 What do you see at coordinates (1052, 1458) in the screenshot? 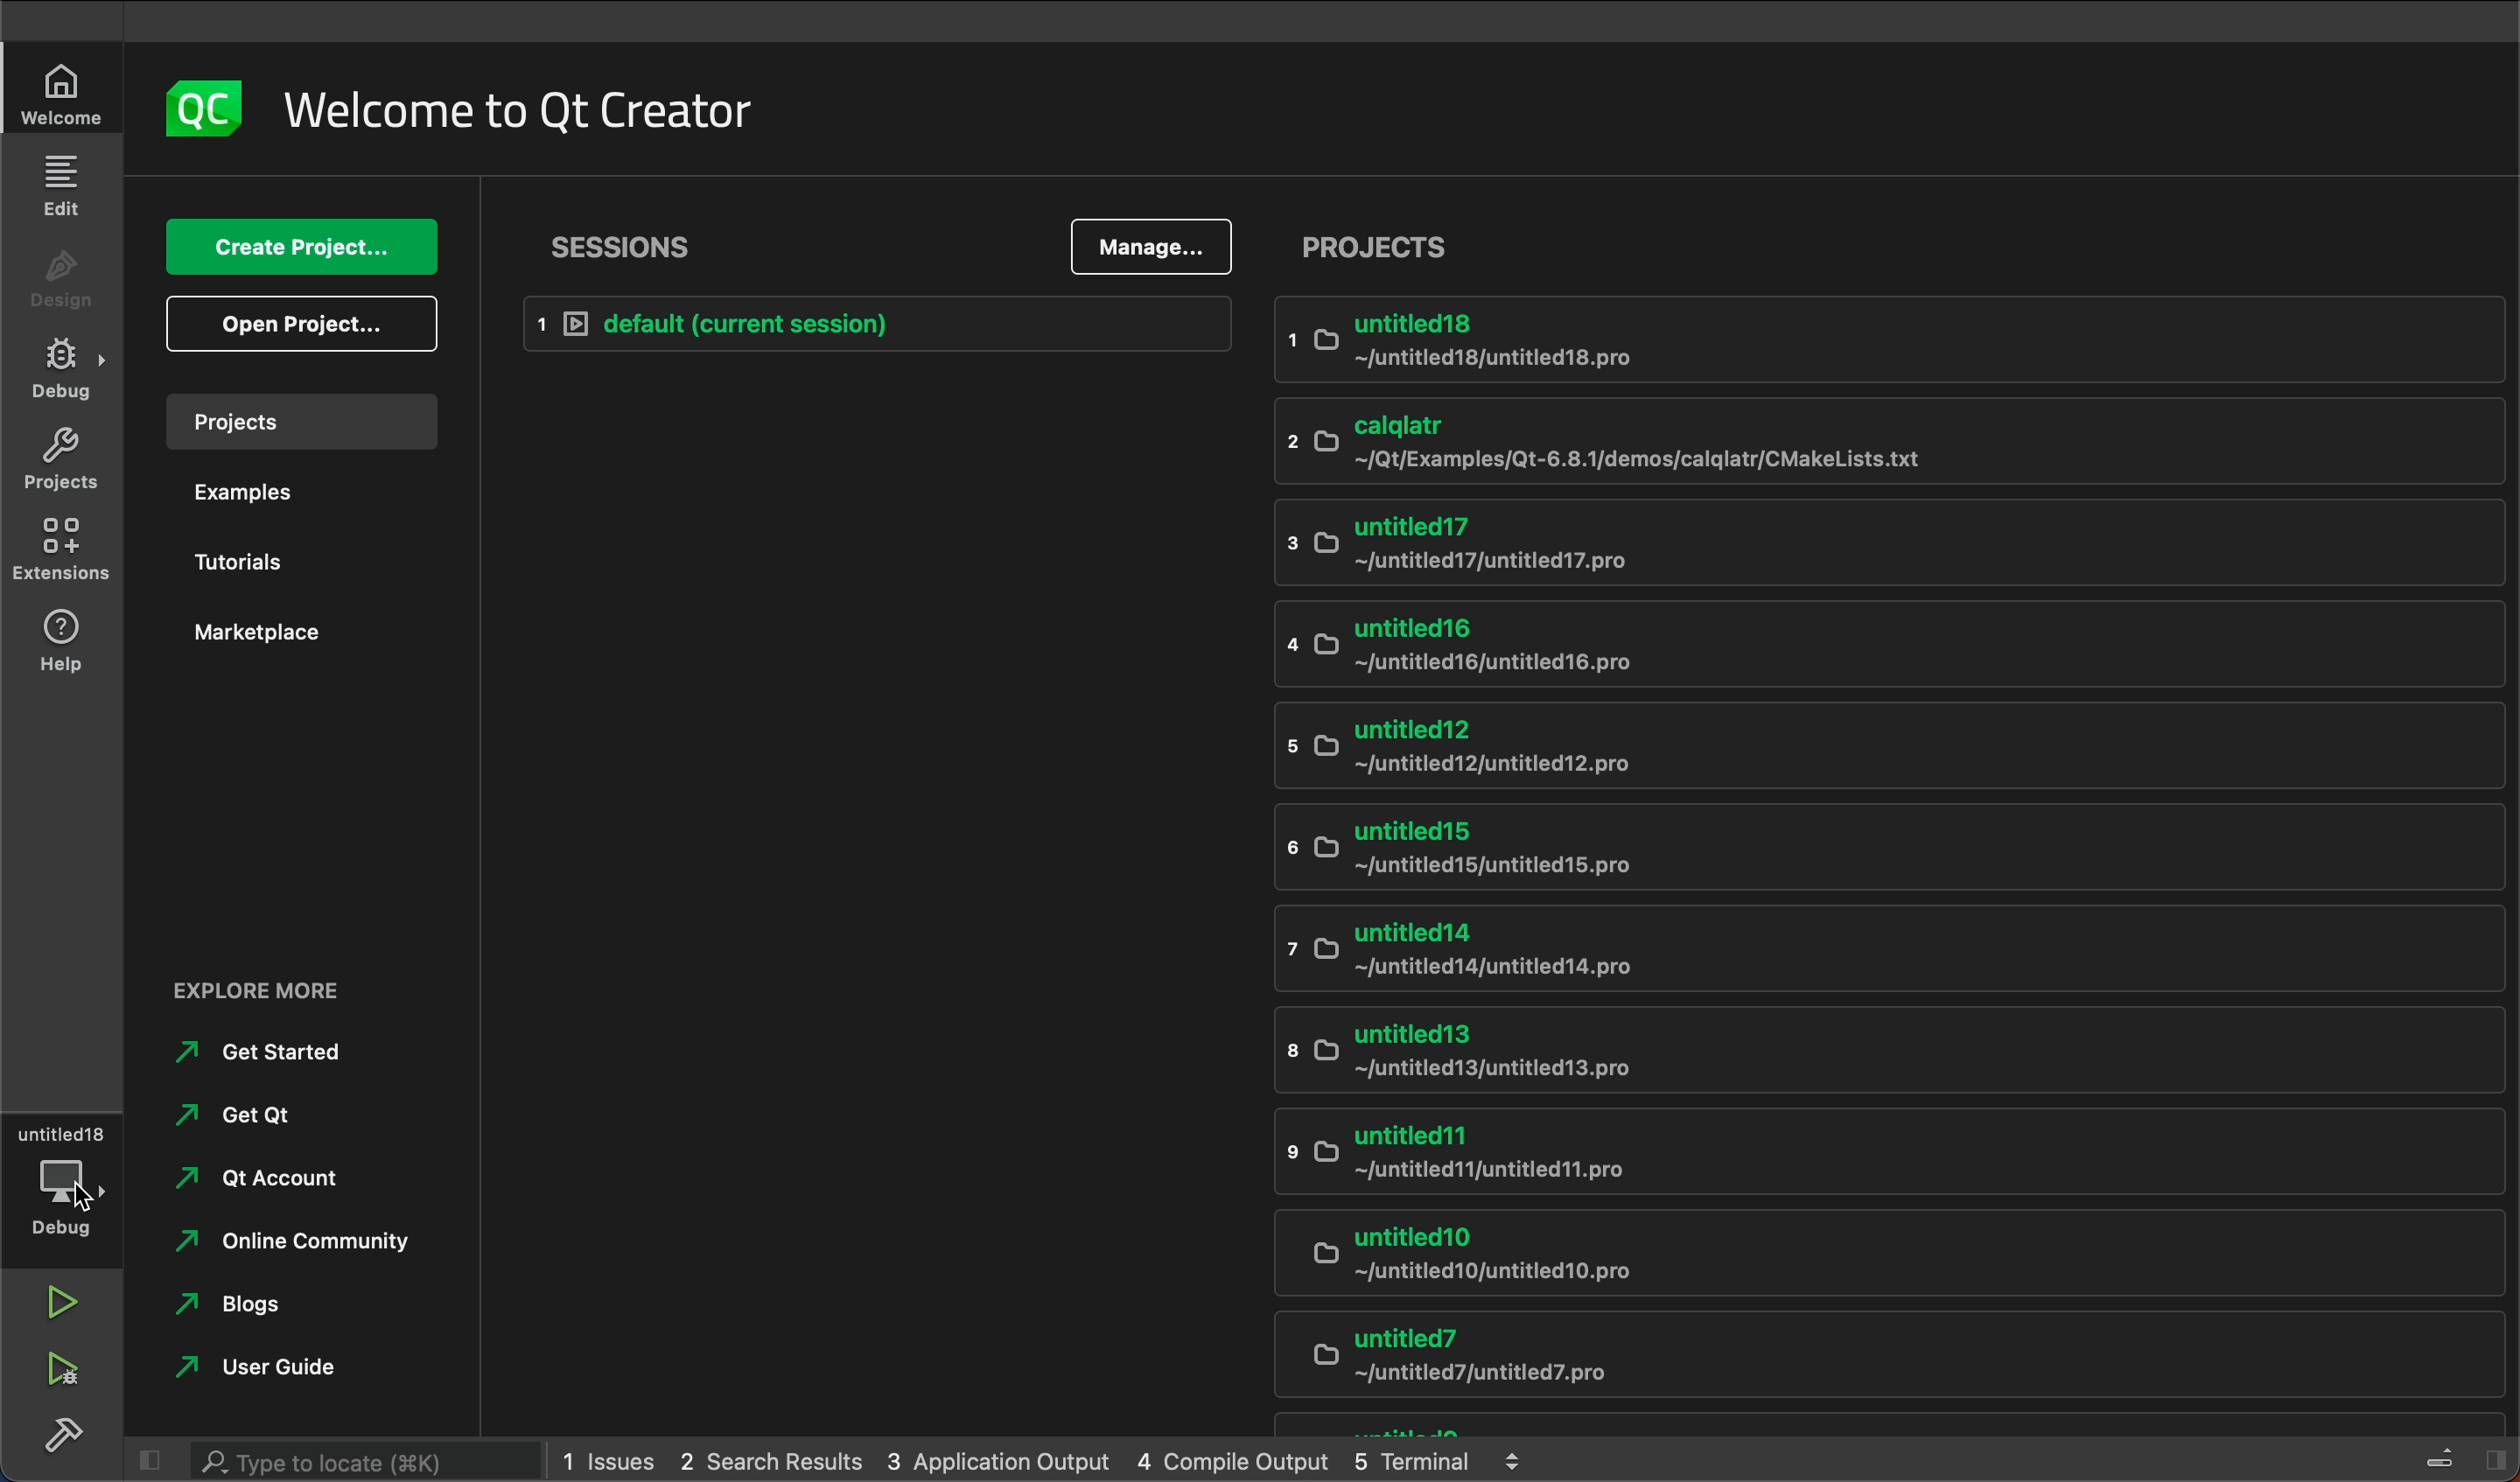
I see `logs` at bounding box center [1052, 1458].